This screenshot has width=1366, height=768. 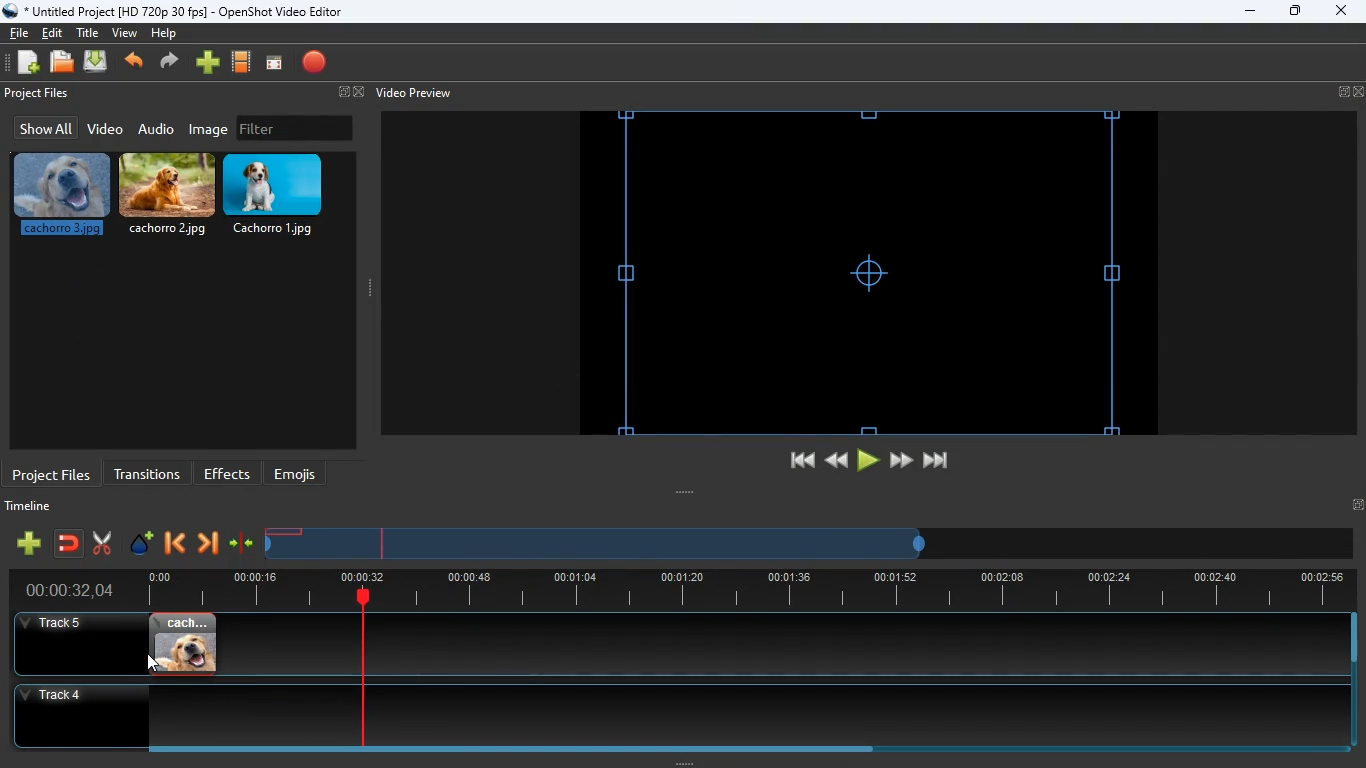 I want to click on timeline, so click(x=33, y=509).